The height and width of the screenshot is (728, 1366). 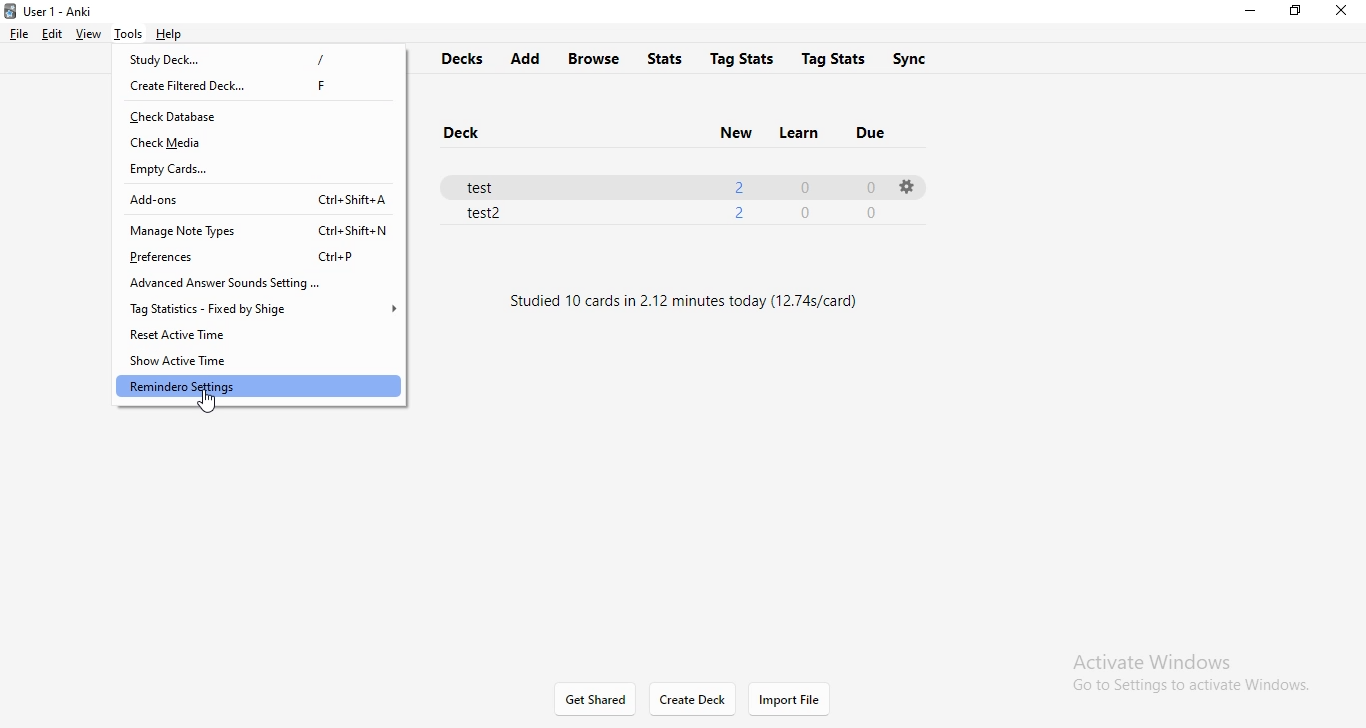 I want to click on remindero, so click(x=261, y=388).